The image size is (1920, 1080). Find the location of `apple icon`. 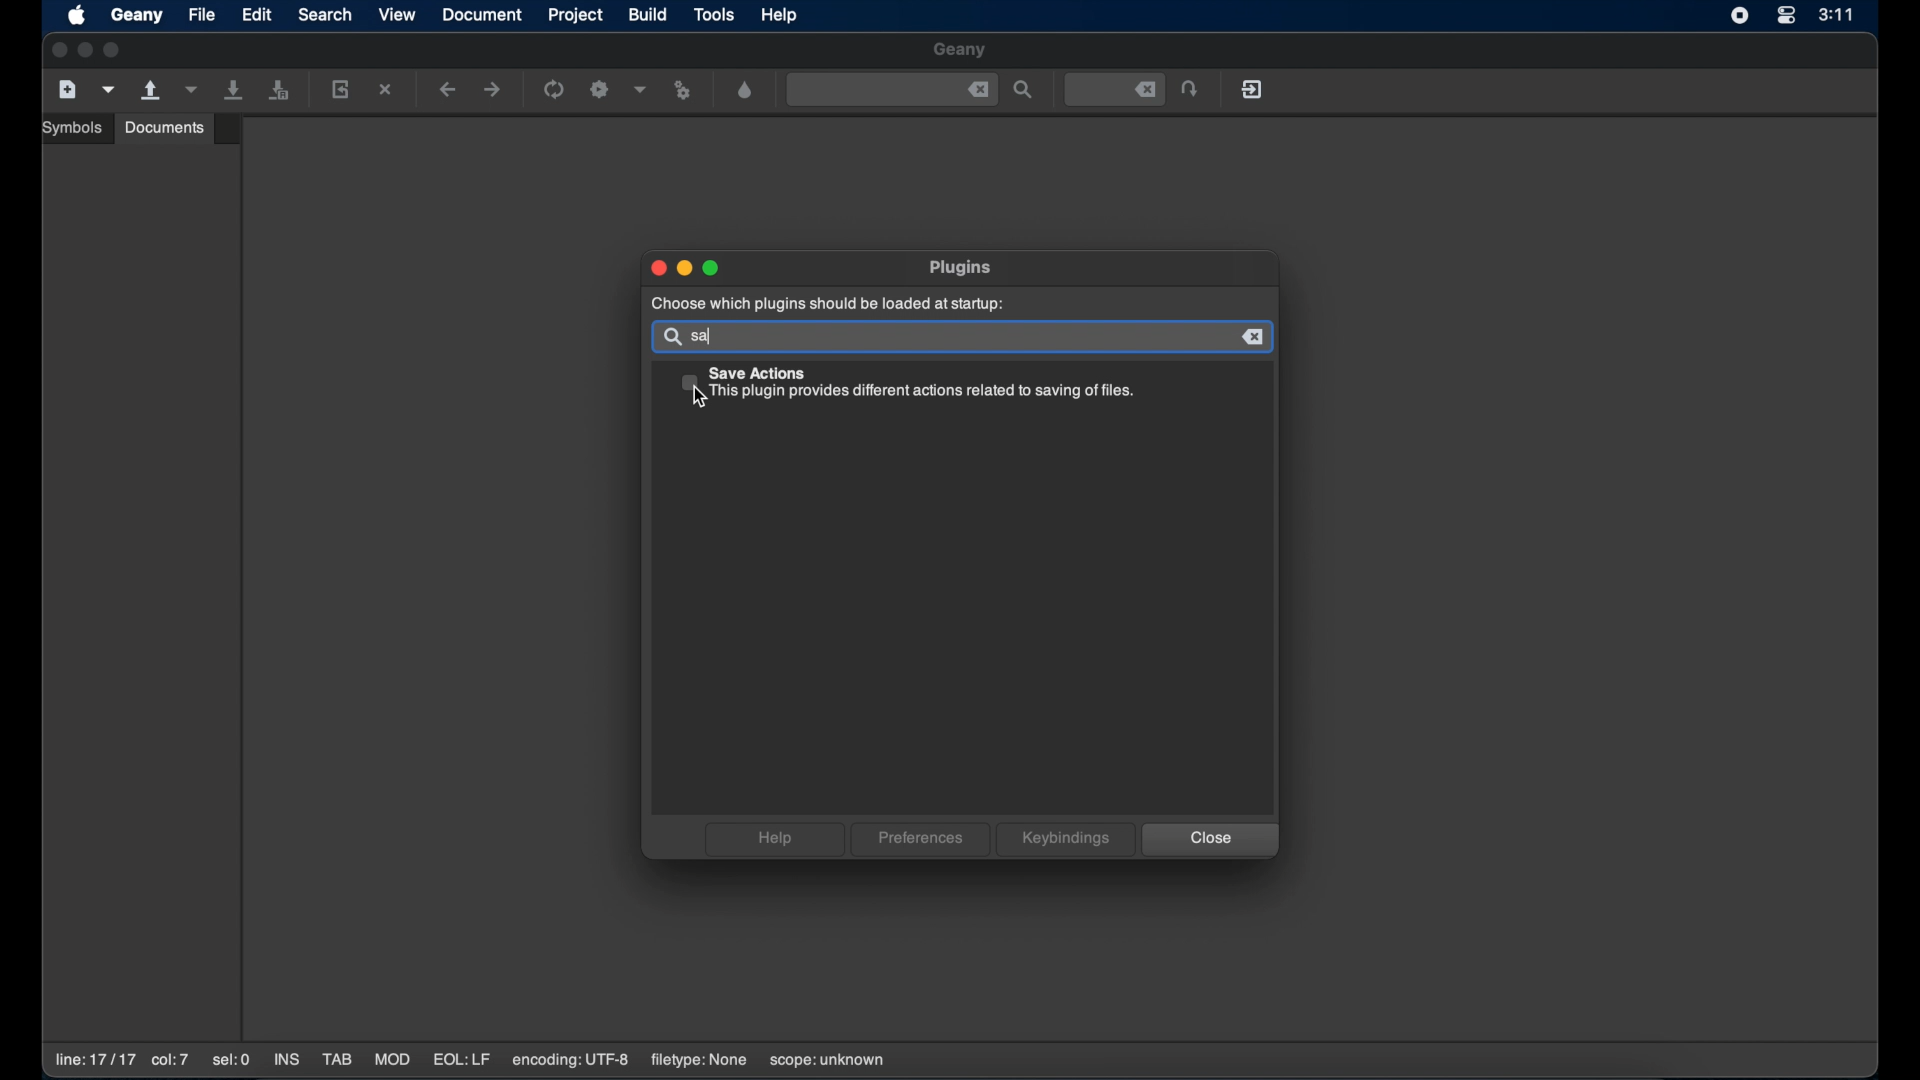

apple icon is located at coordinates (79, 17).